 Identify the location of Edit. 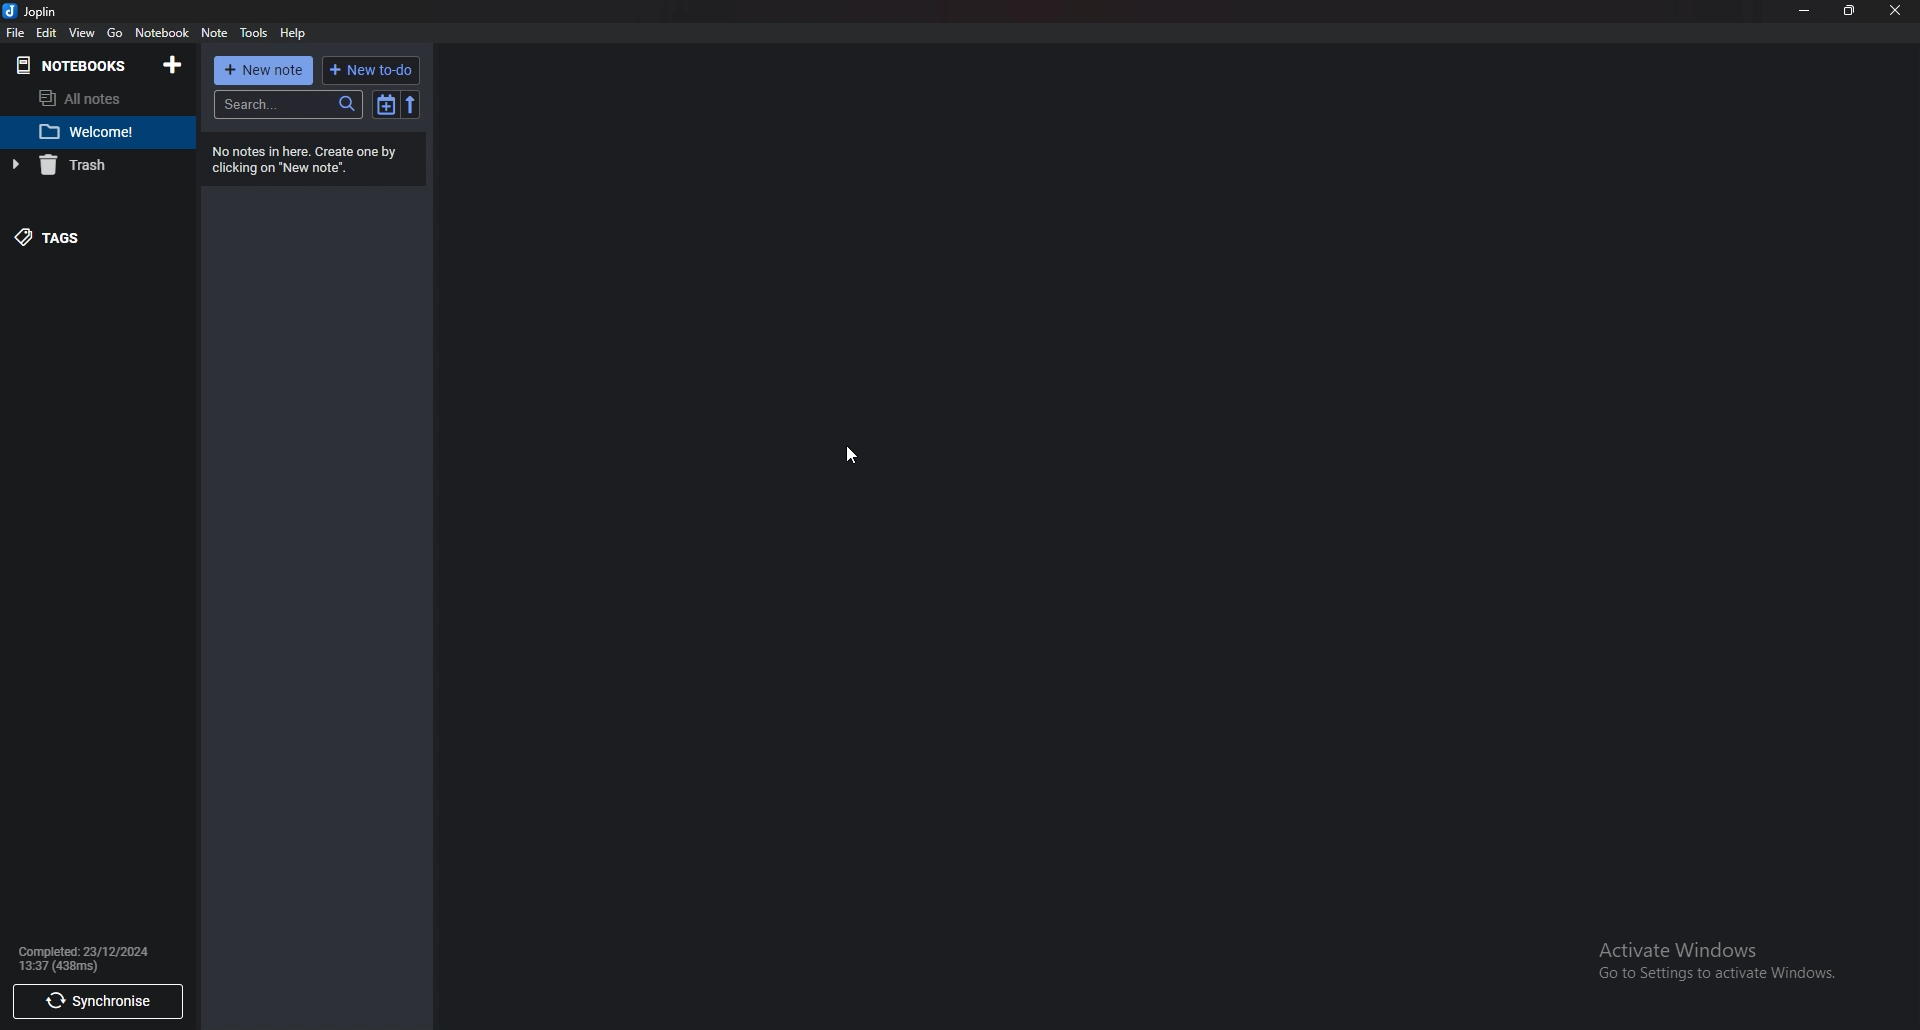
(48, 33).